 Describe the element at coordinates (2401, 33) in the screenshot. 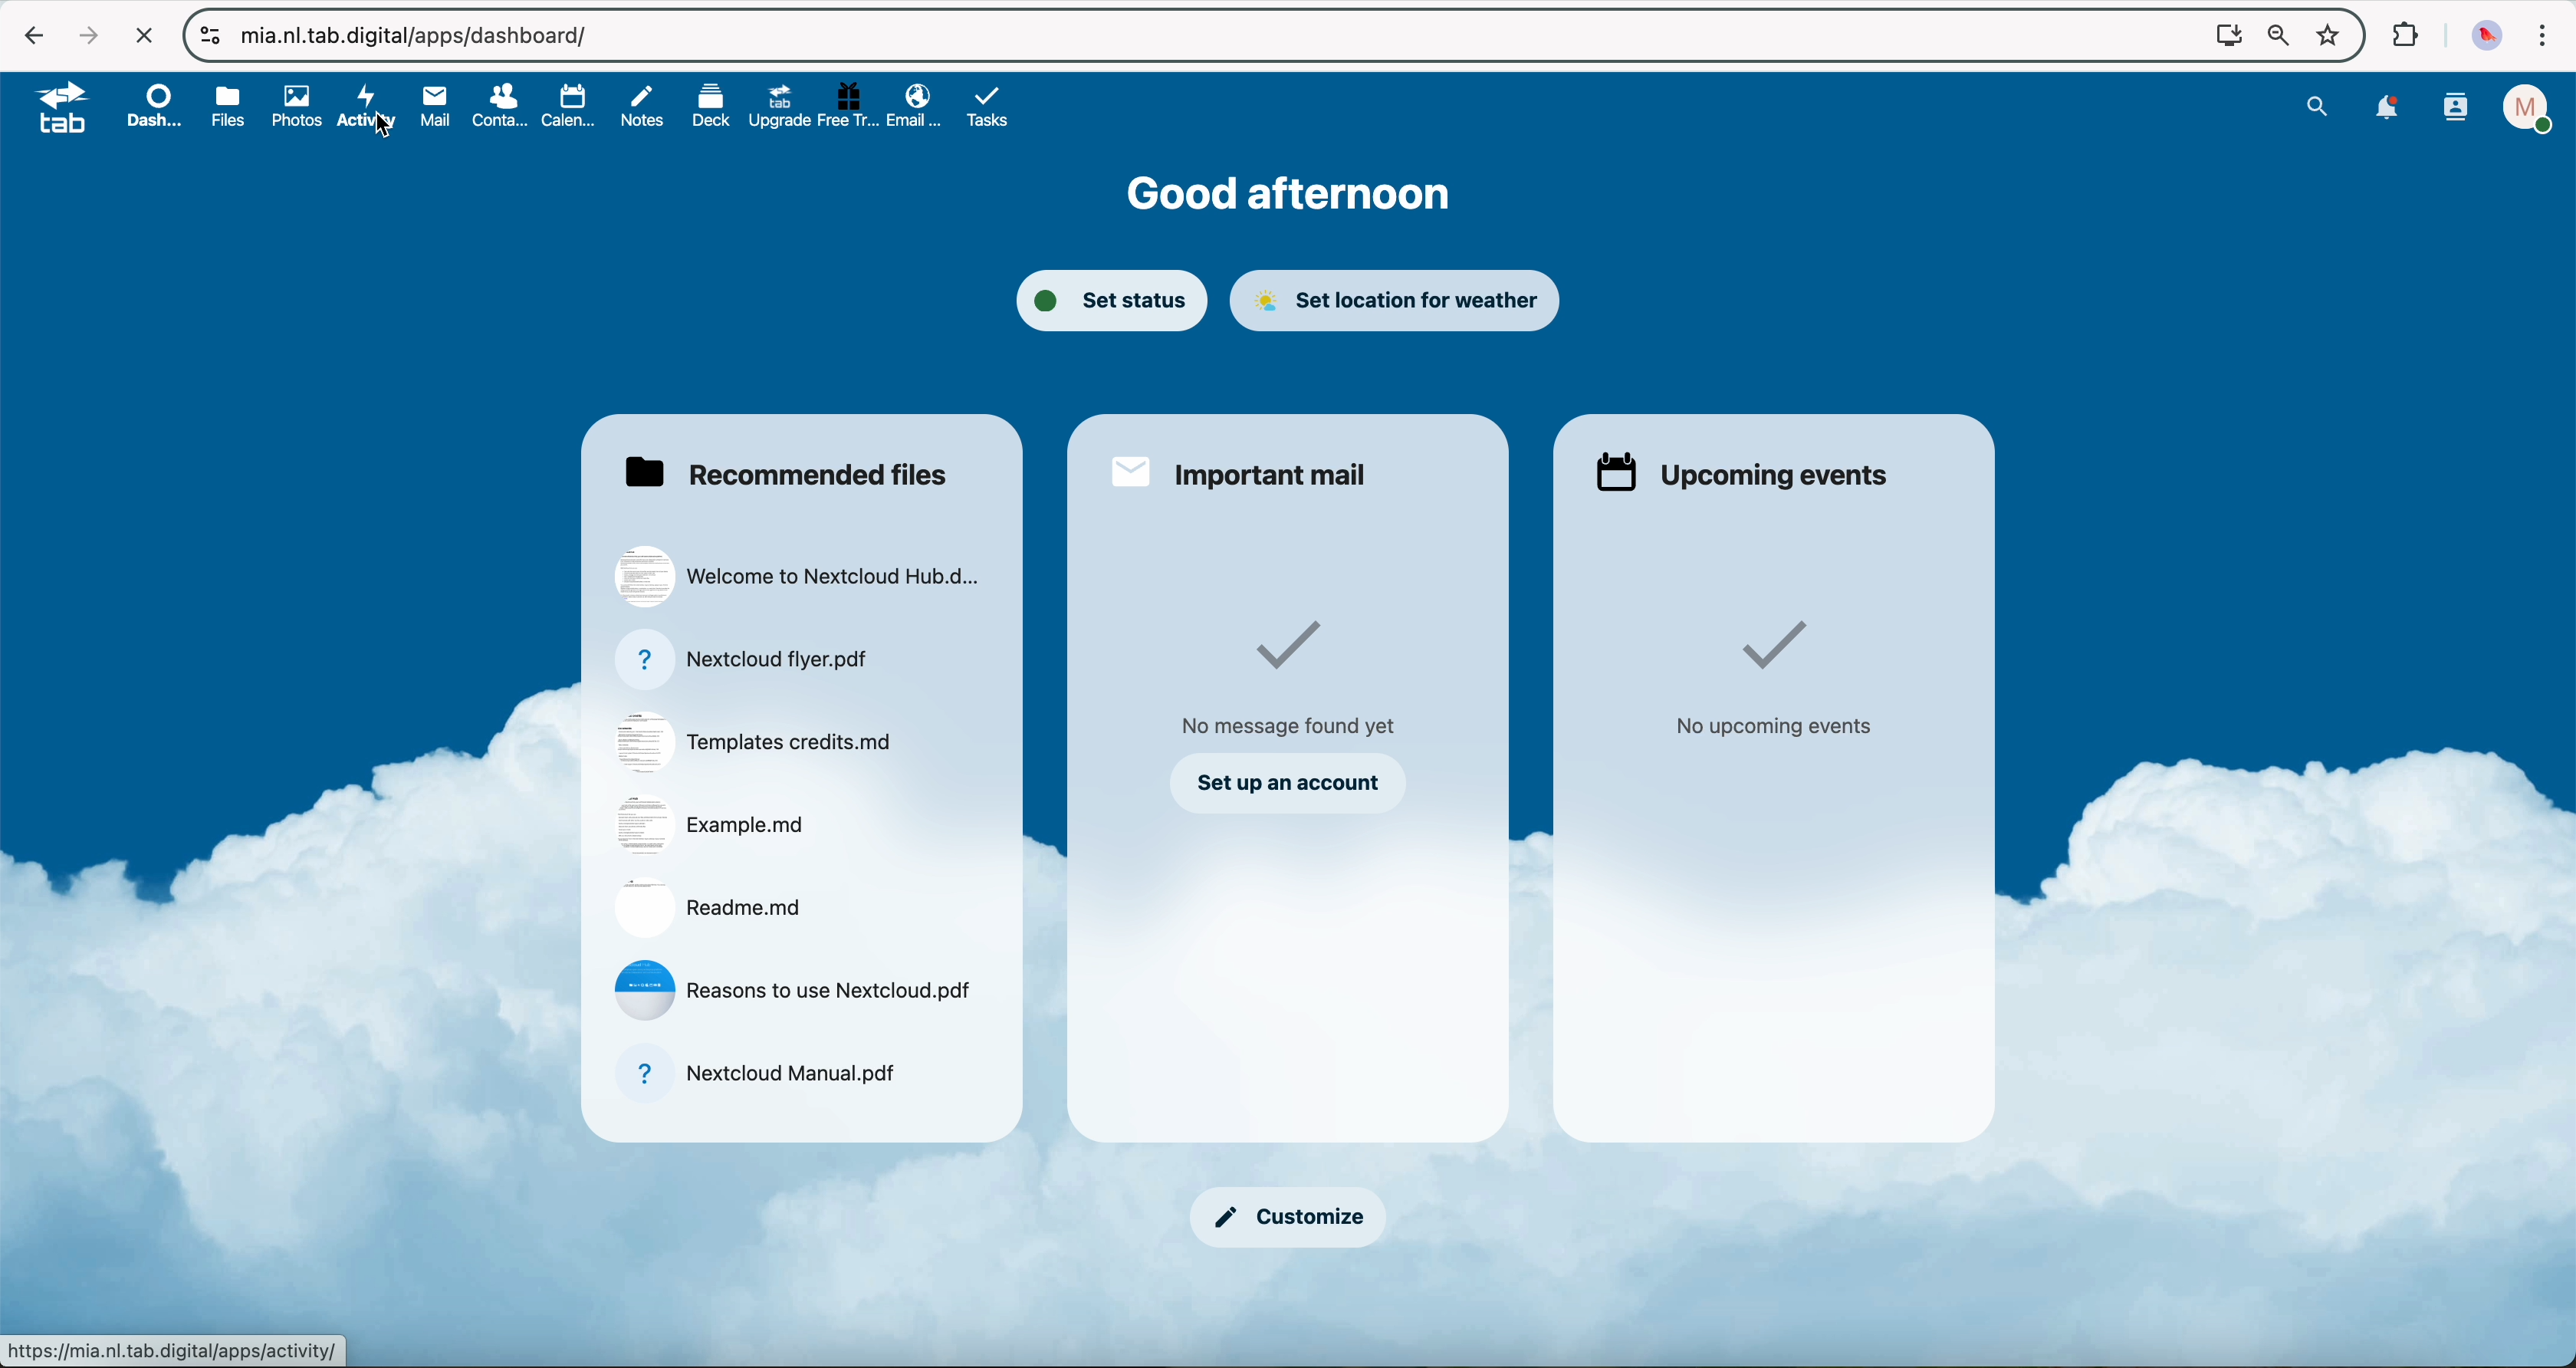

I see `extensions` at that location.